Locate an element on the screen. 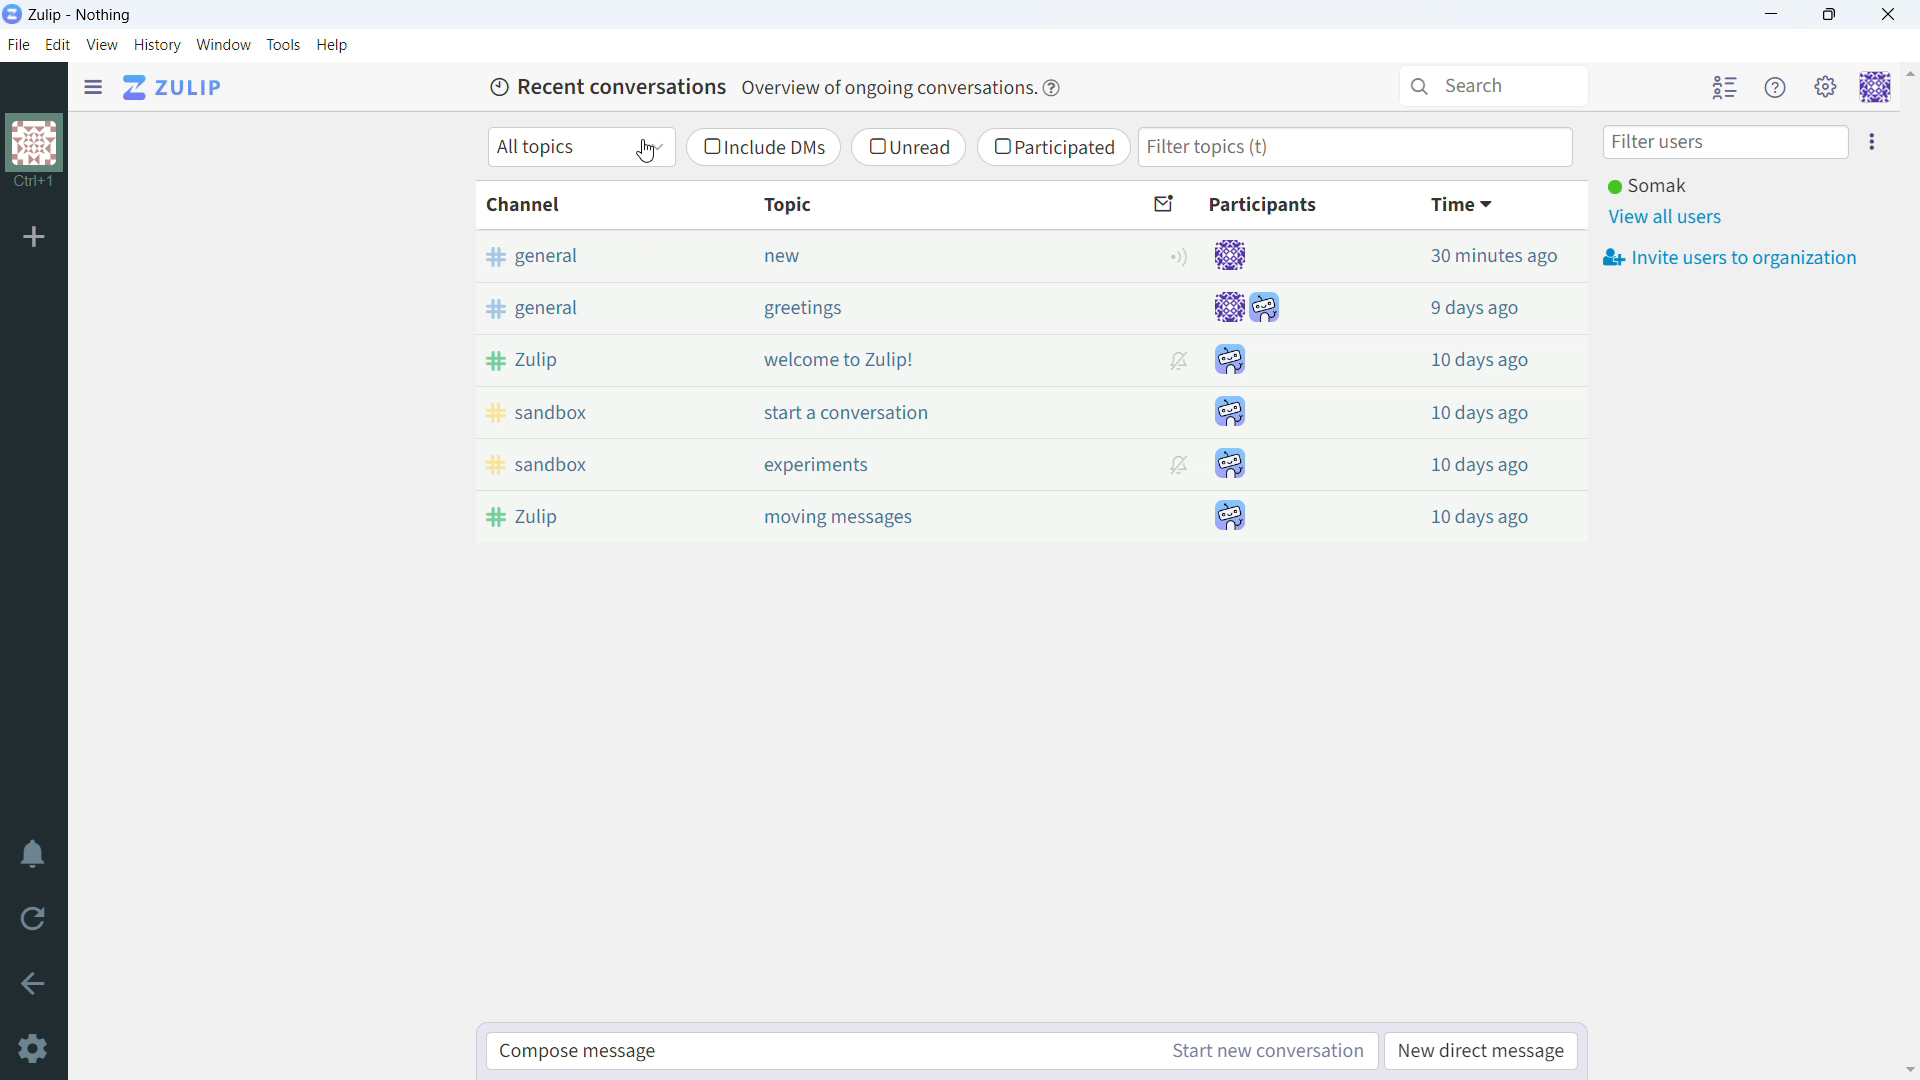  go back is located at coordinates (35, 984).